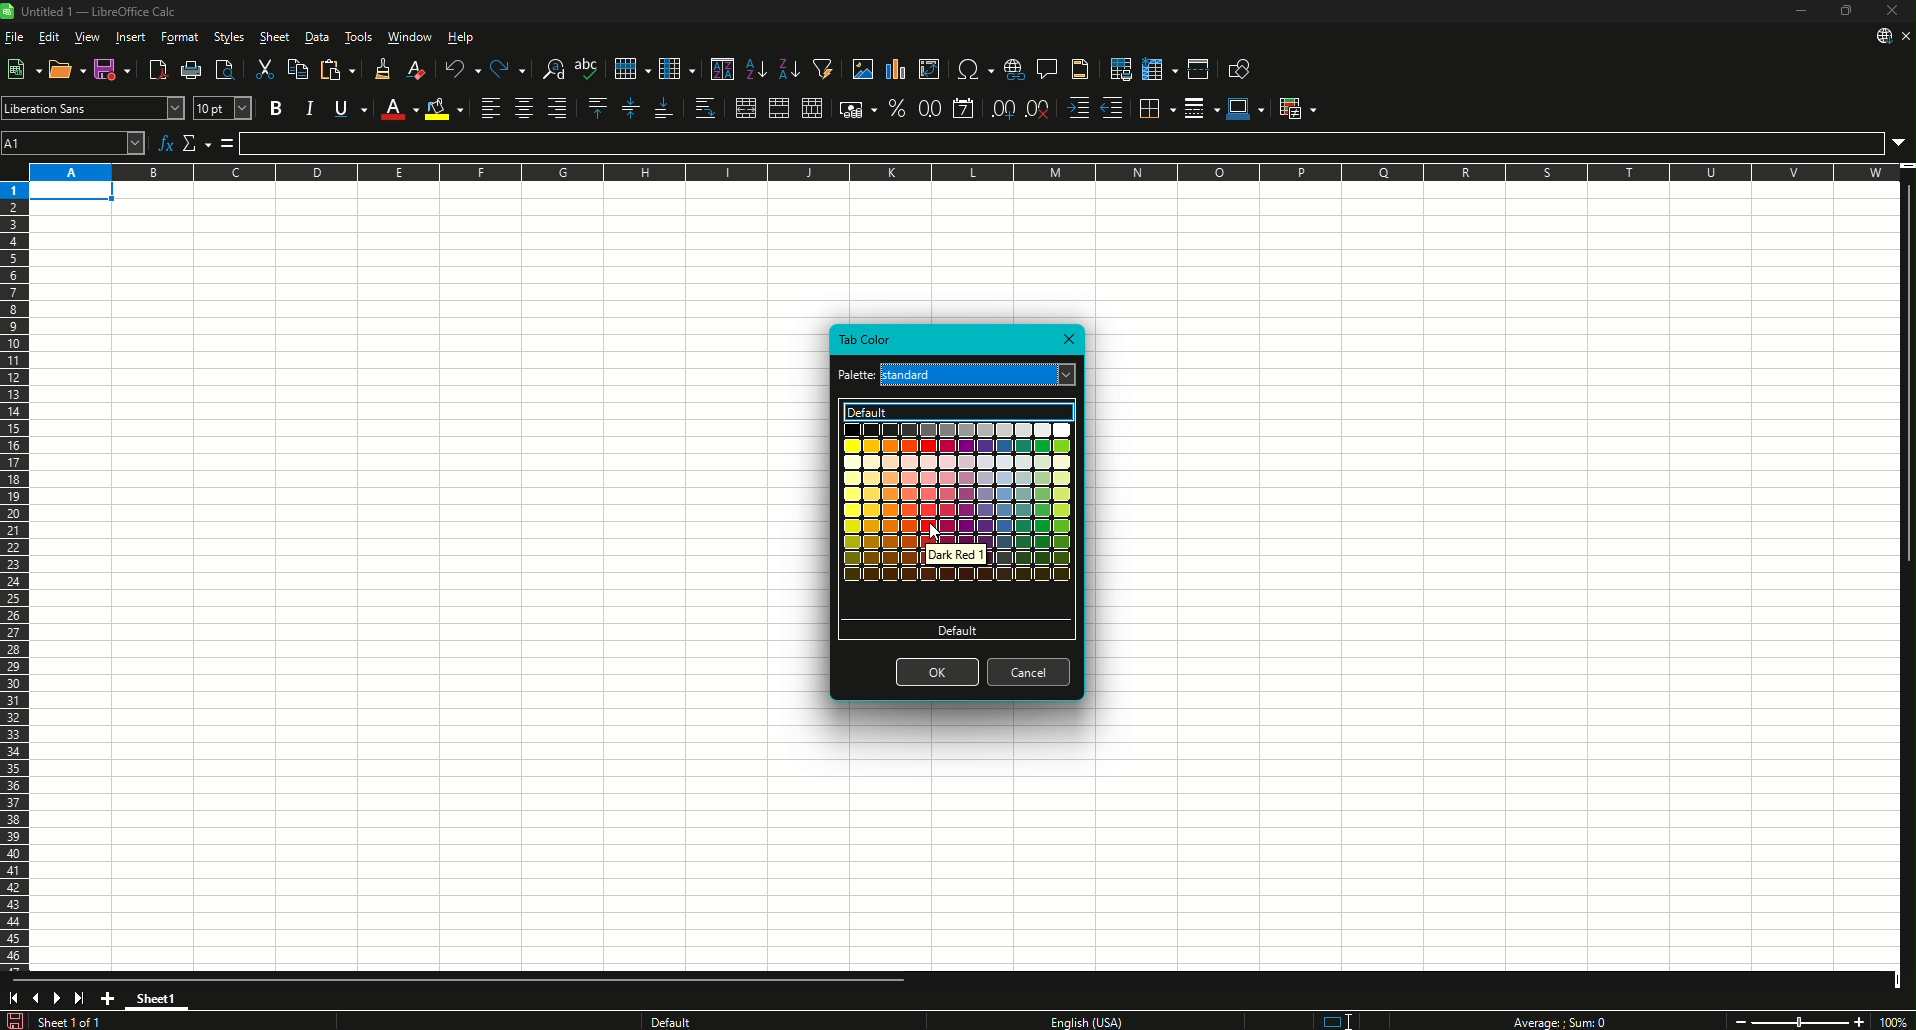  Describe the element at coordinates (935, 532) in the screenshot. I see `Cursor` at that location.